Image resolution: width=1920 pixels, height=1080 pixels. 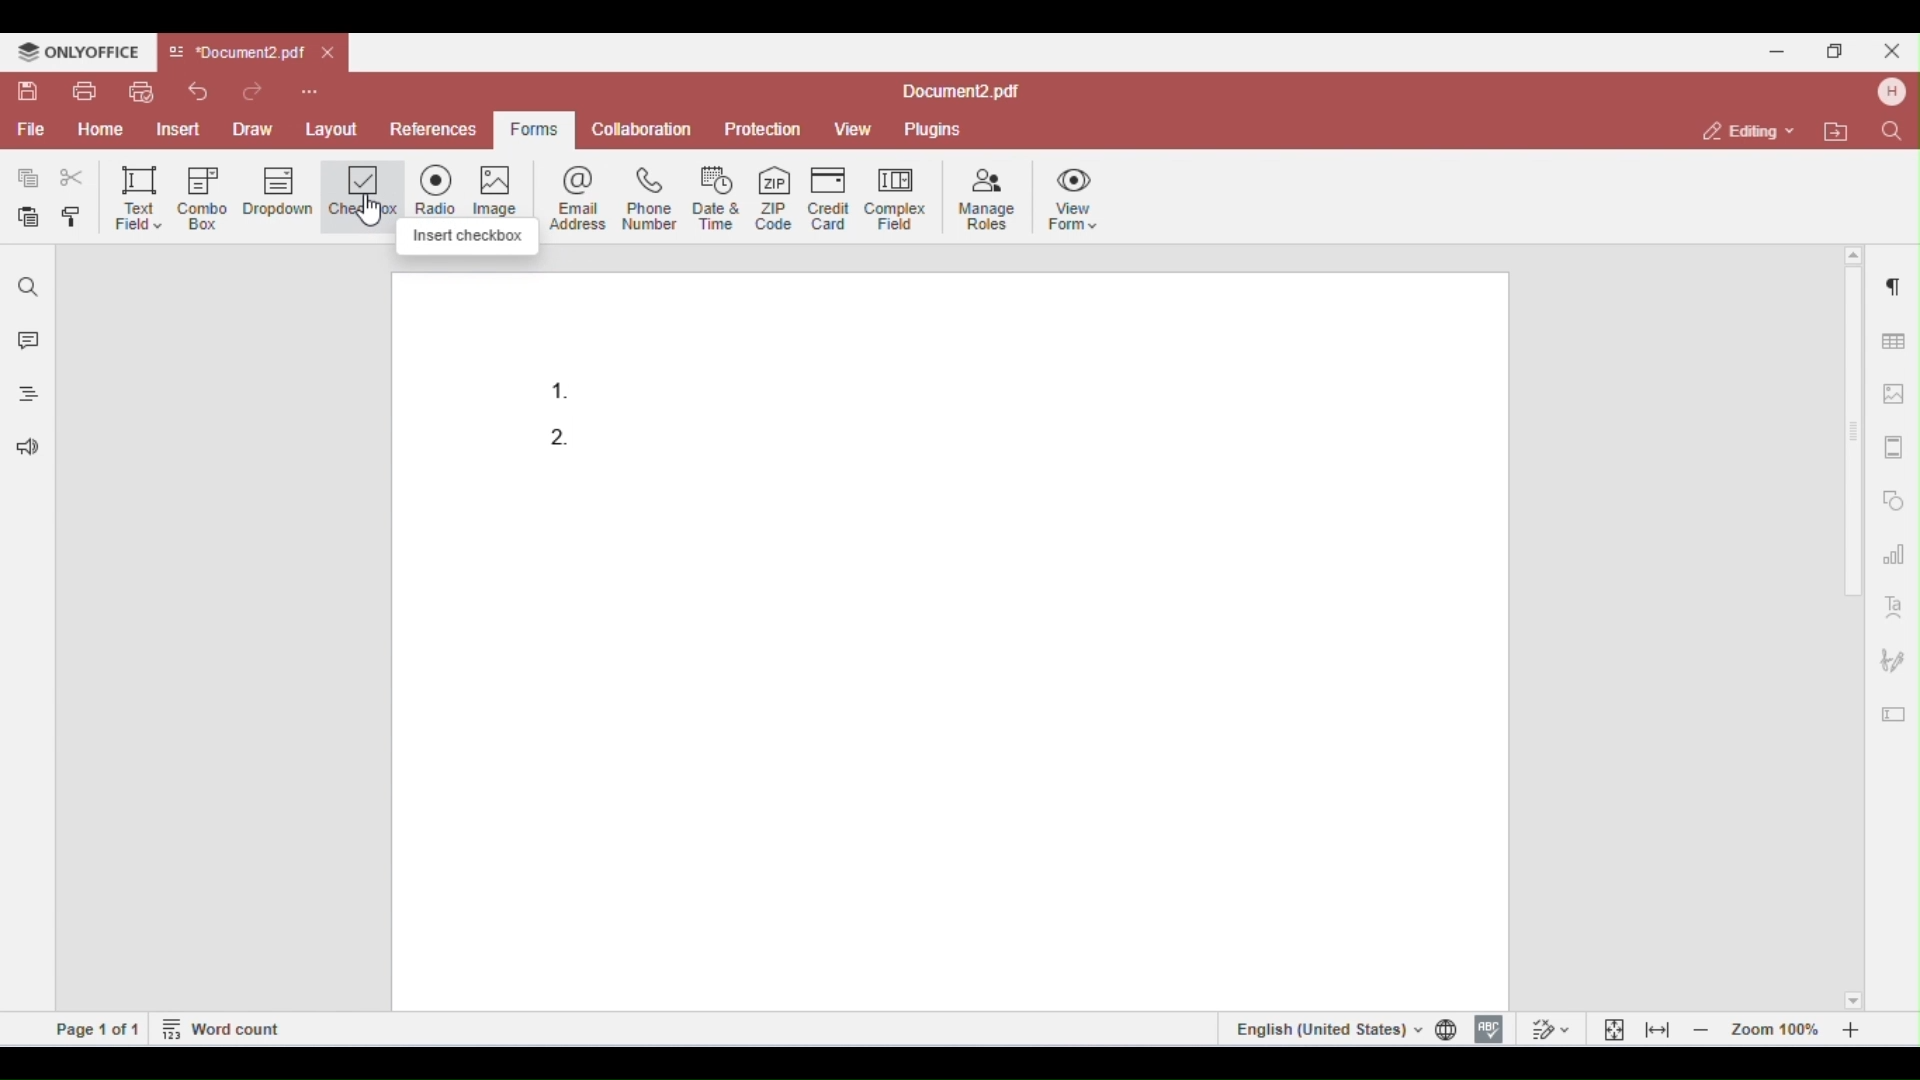 I want to click on document2, so click(x=961, y=92).